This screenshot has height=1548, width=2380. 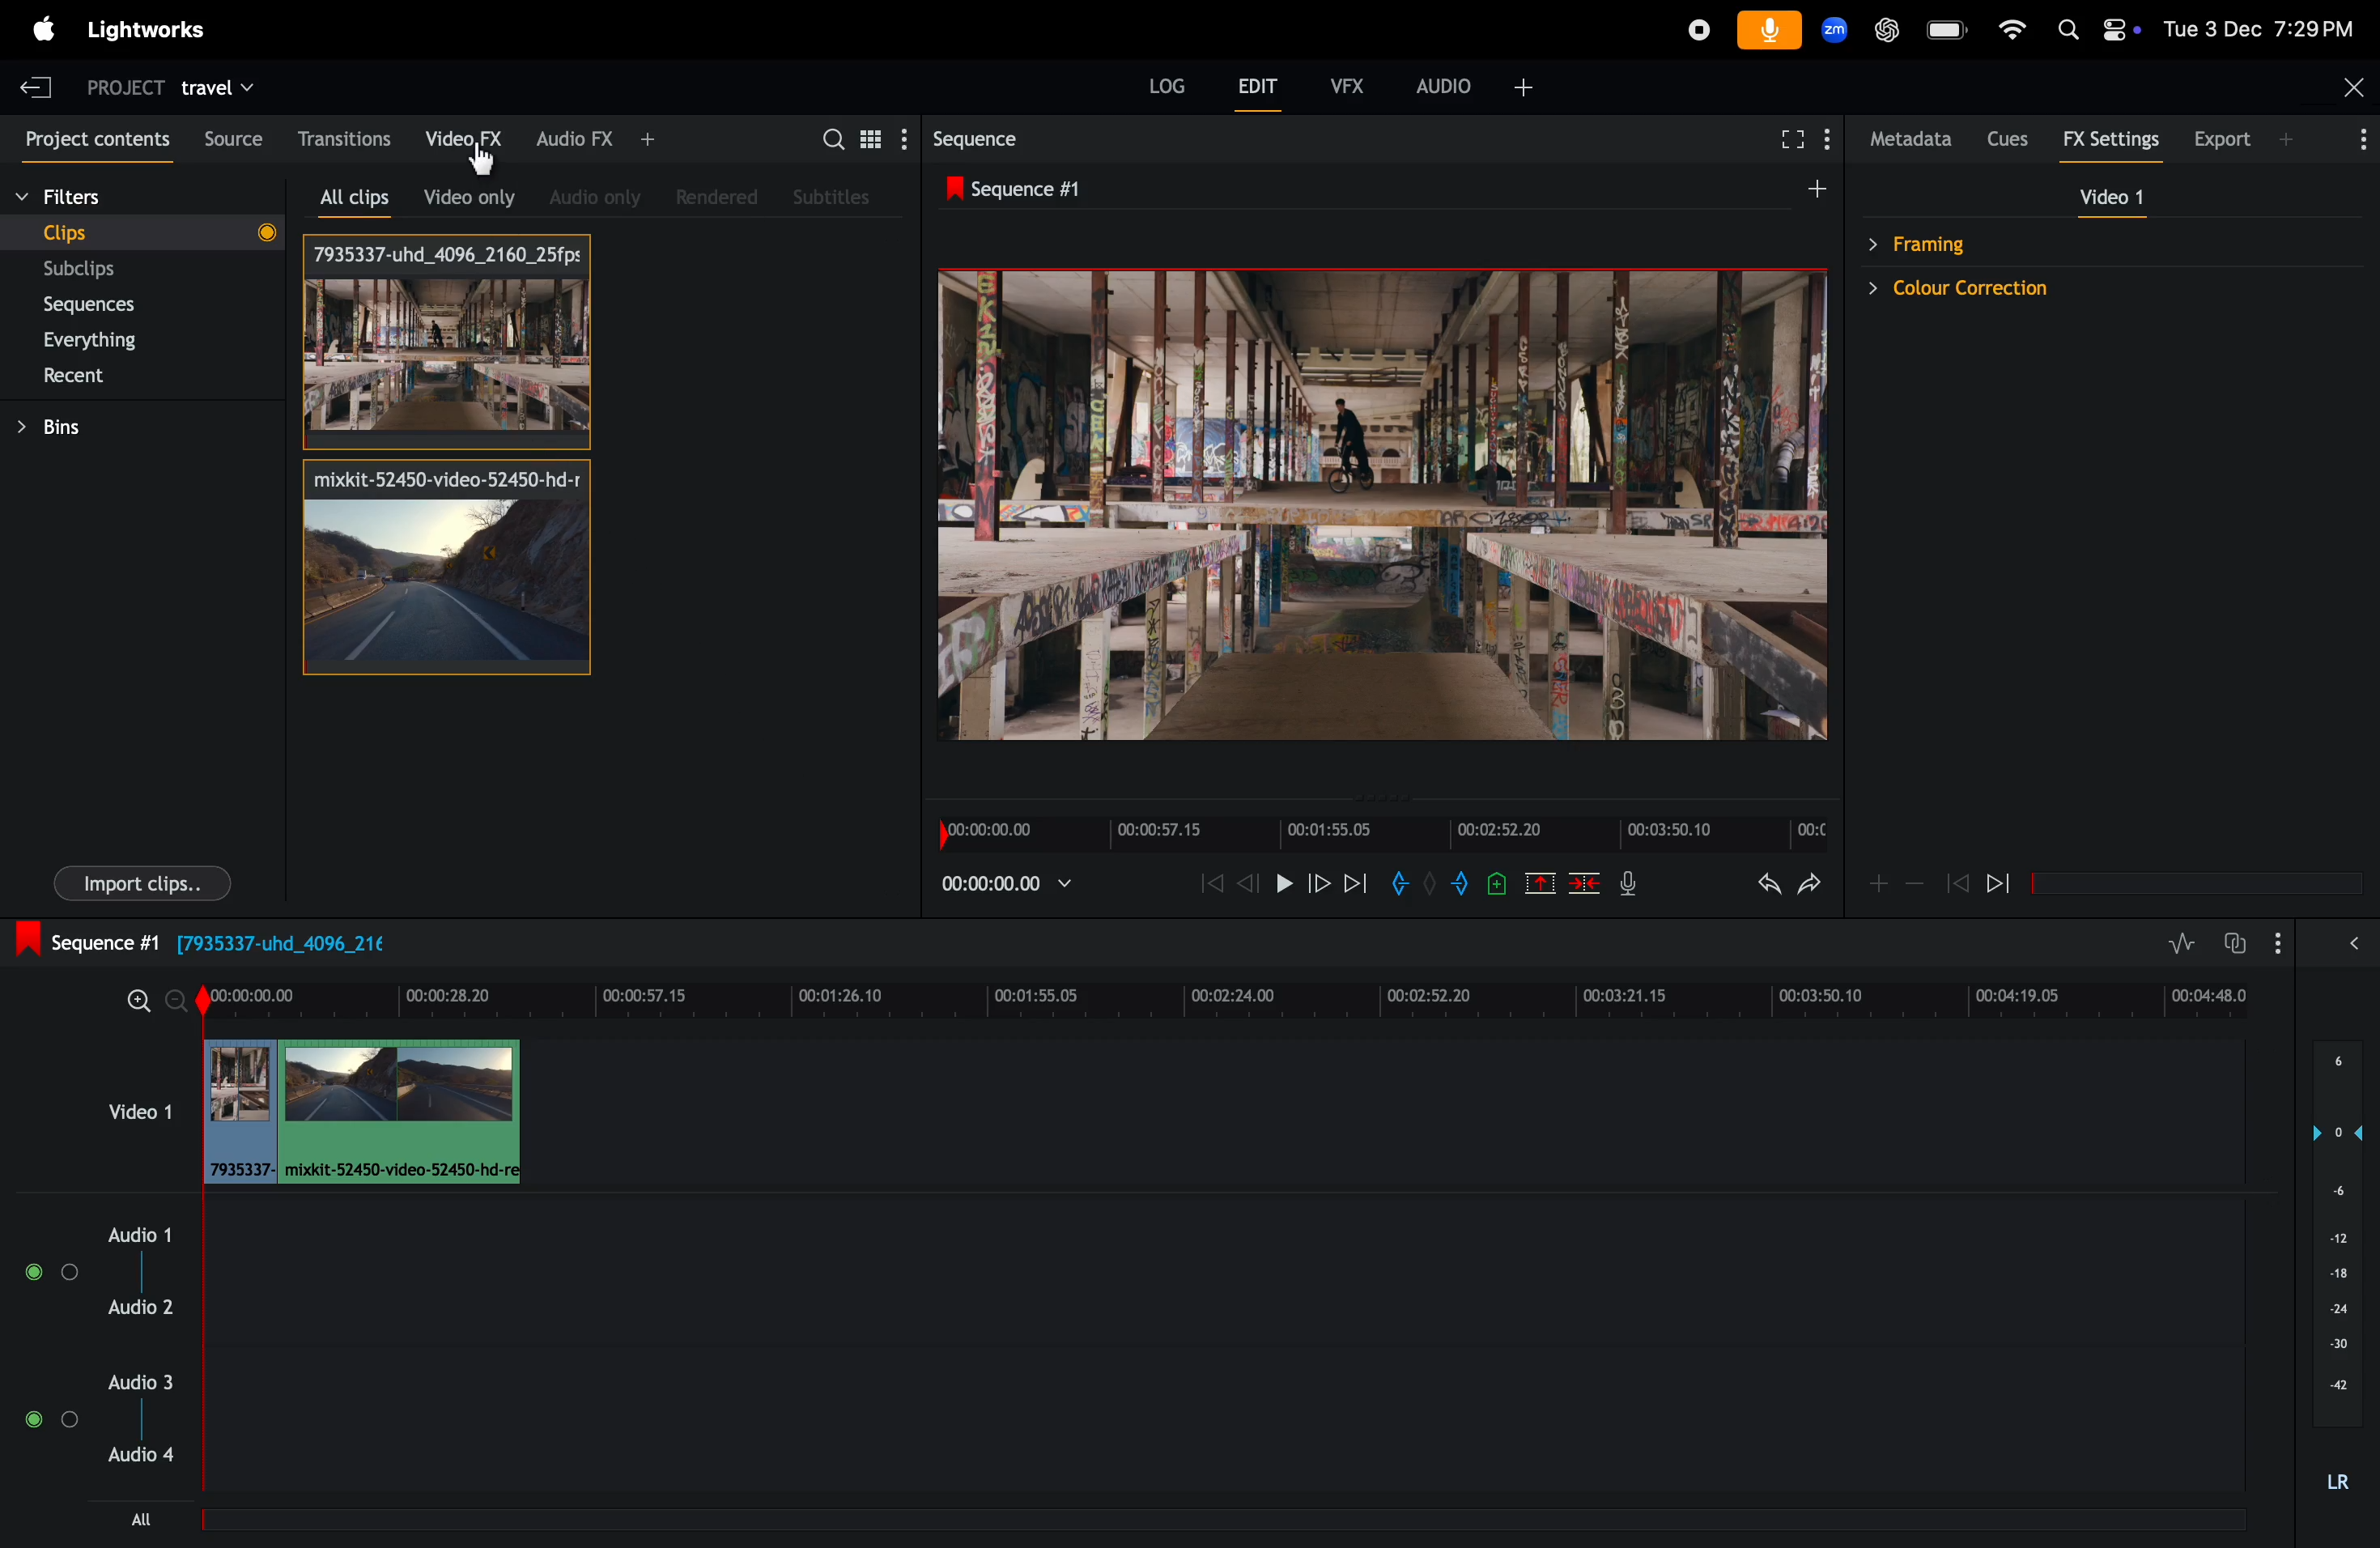 What do you see at coordinates (140, 268) in the screenshot?
I see `sub clips` at bounding box center [140, 268].